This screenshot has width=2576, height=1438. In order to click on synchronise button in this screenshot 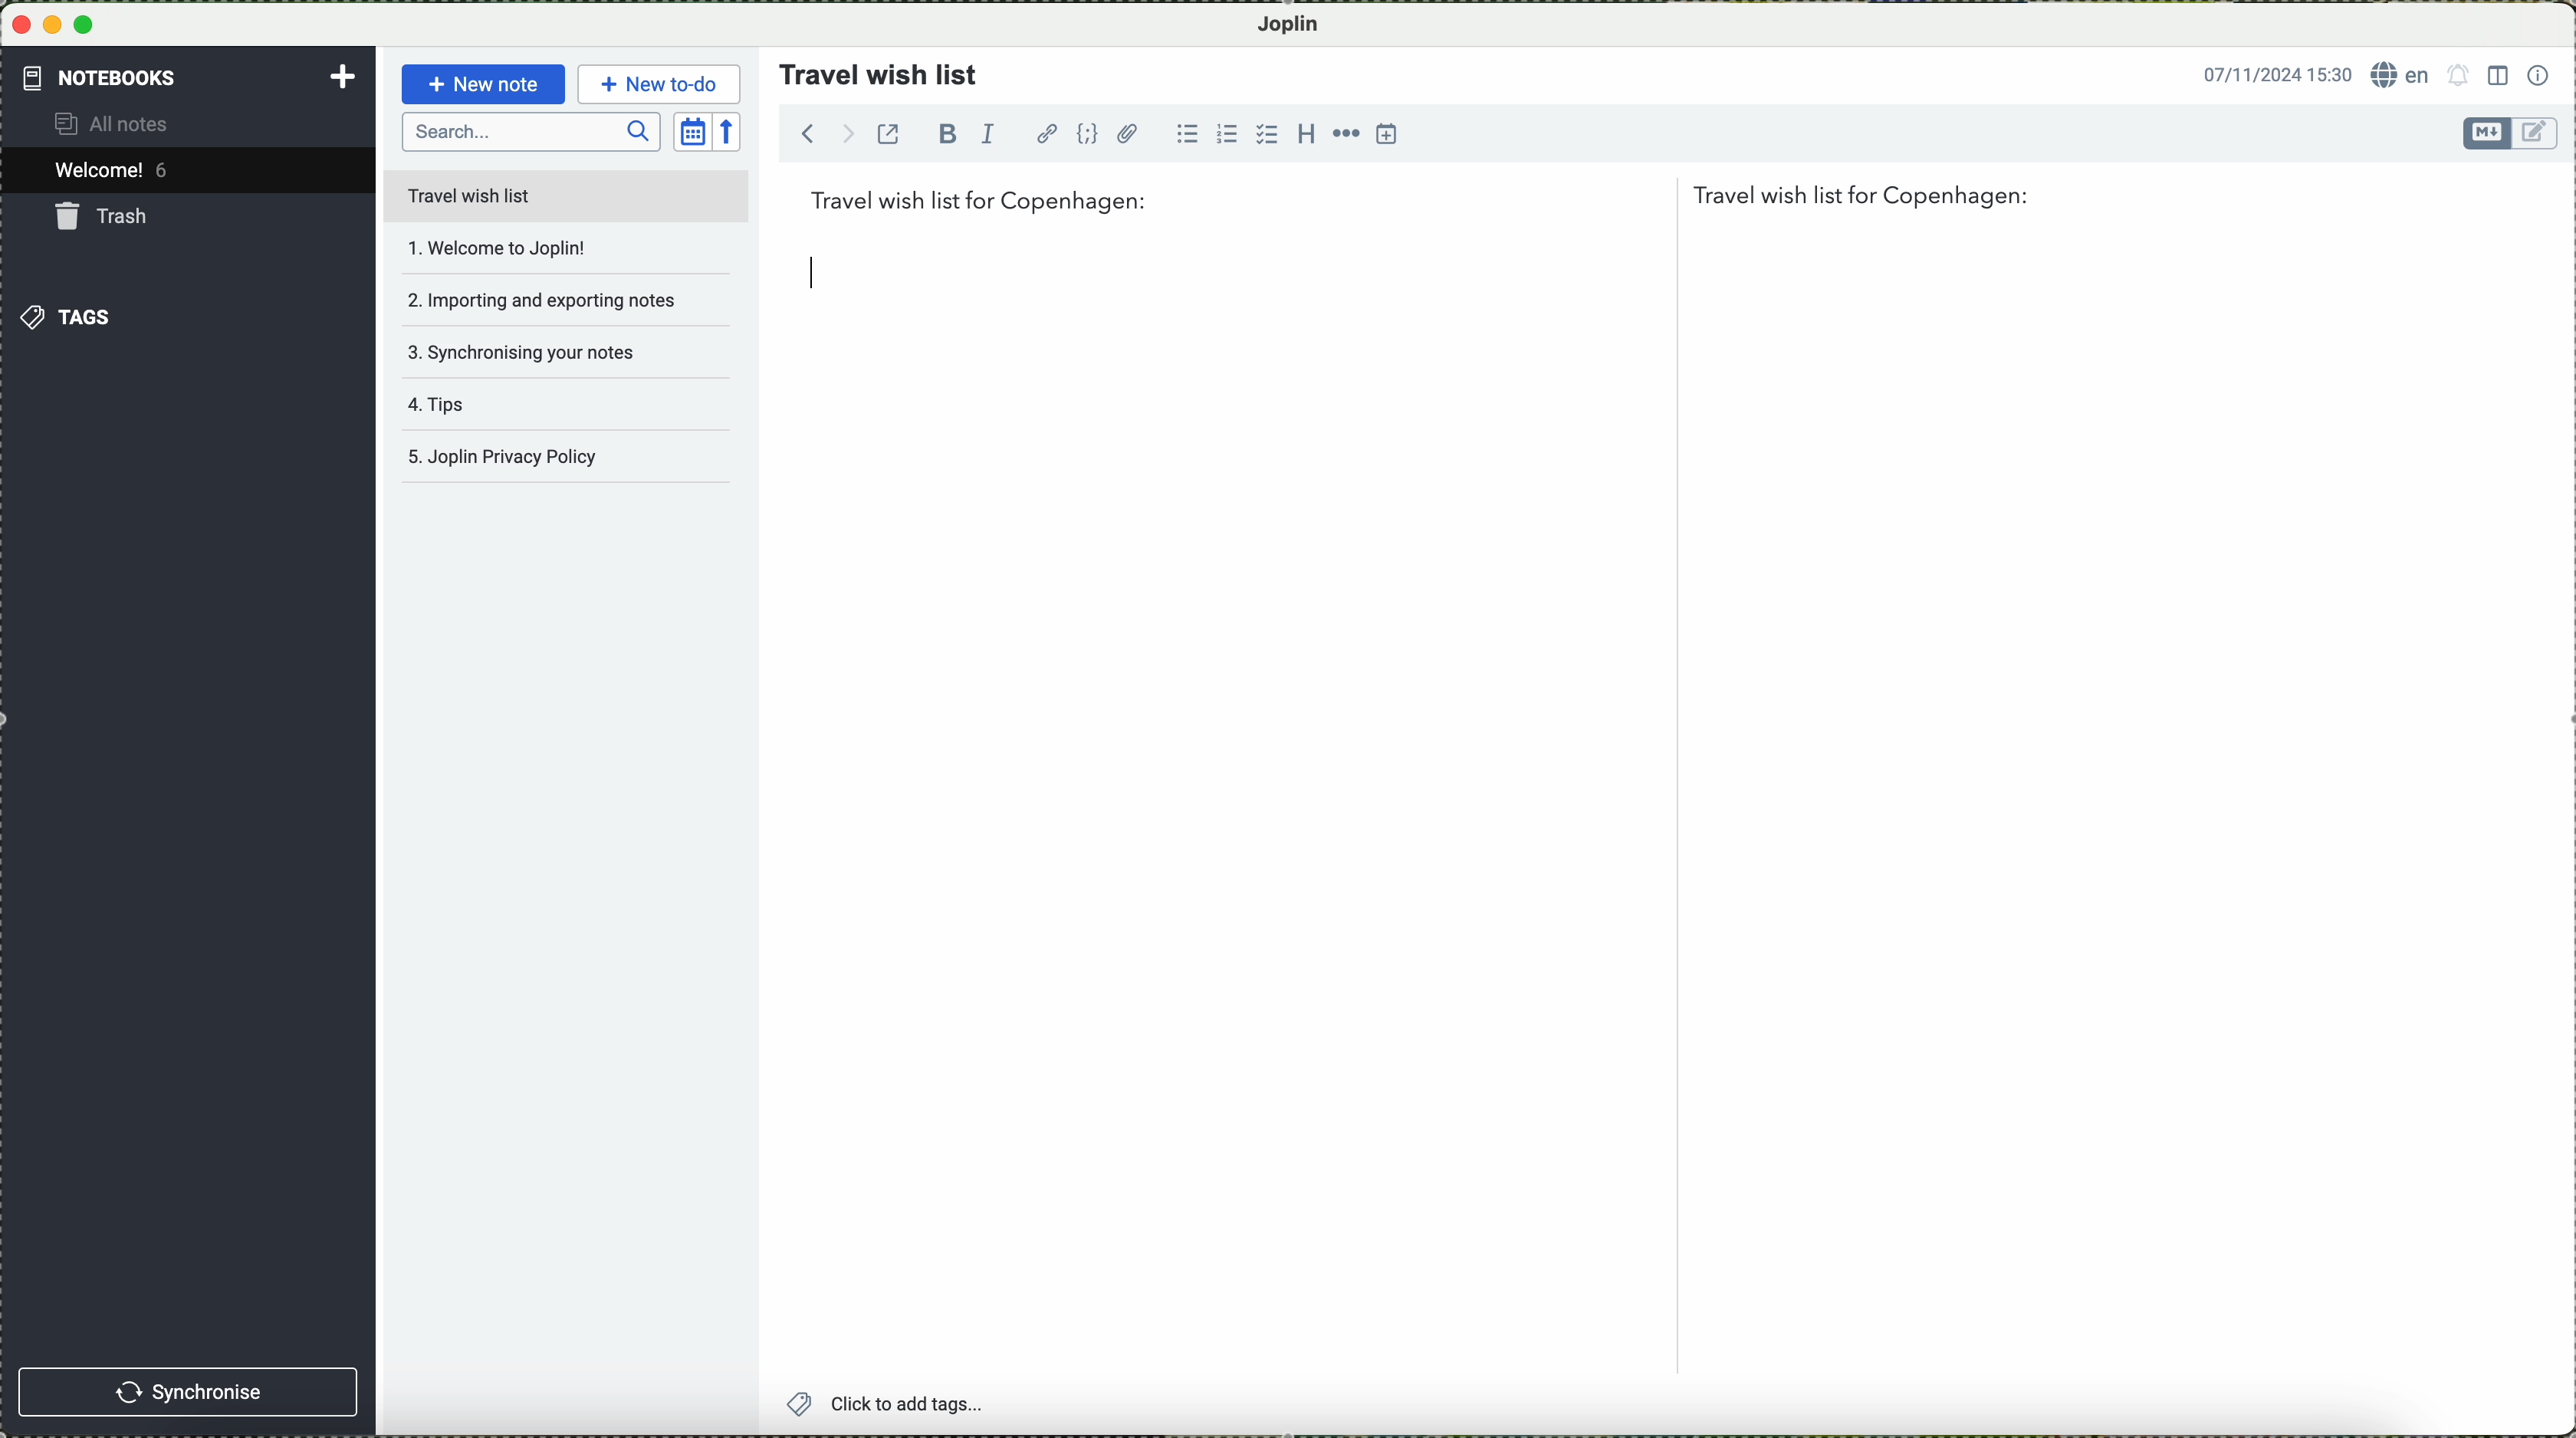, I will do `click(191, 1391)`.